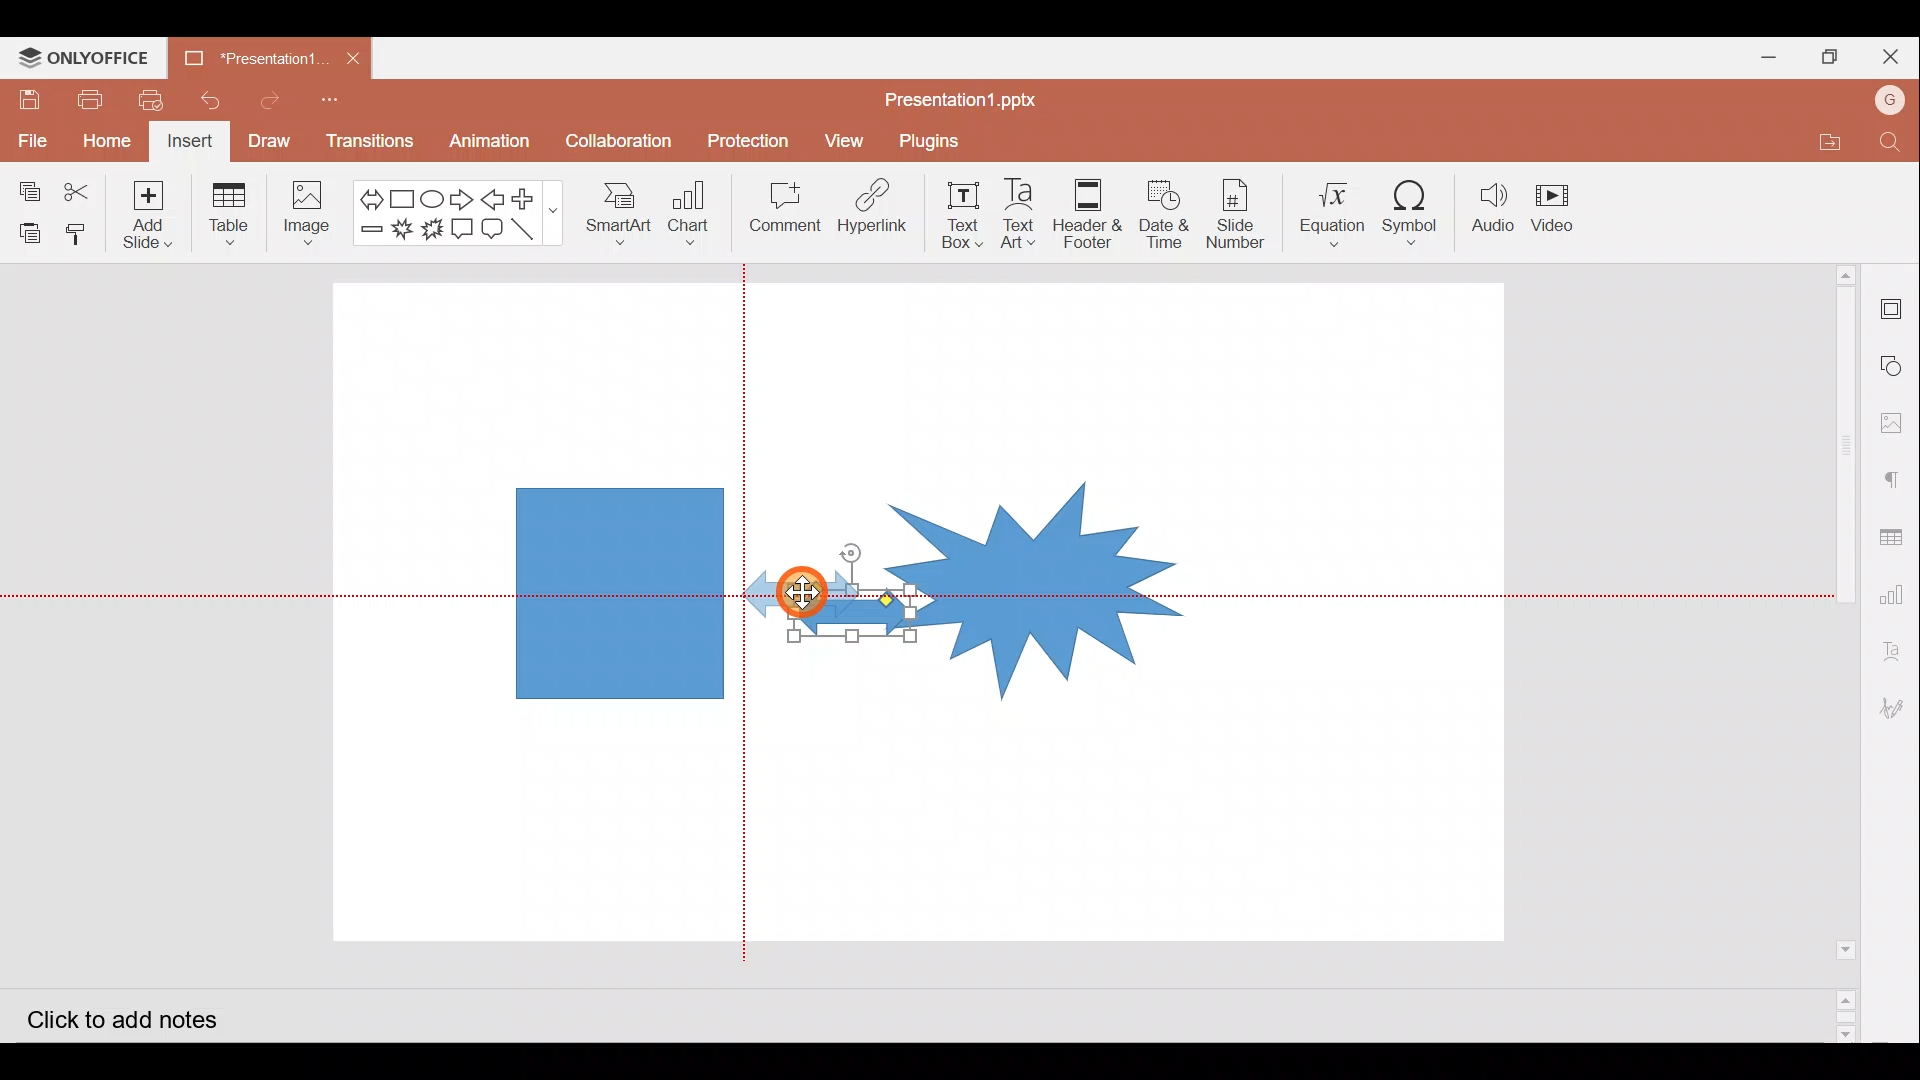 The image size is (1920, 1080). Describe the element at coordinates (1022, 214) in the screenshot. I see `Text Art` at that location.